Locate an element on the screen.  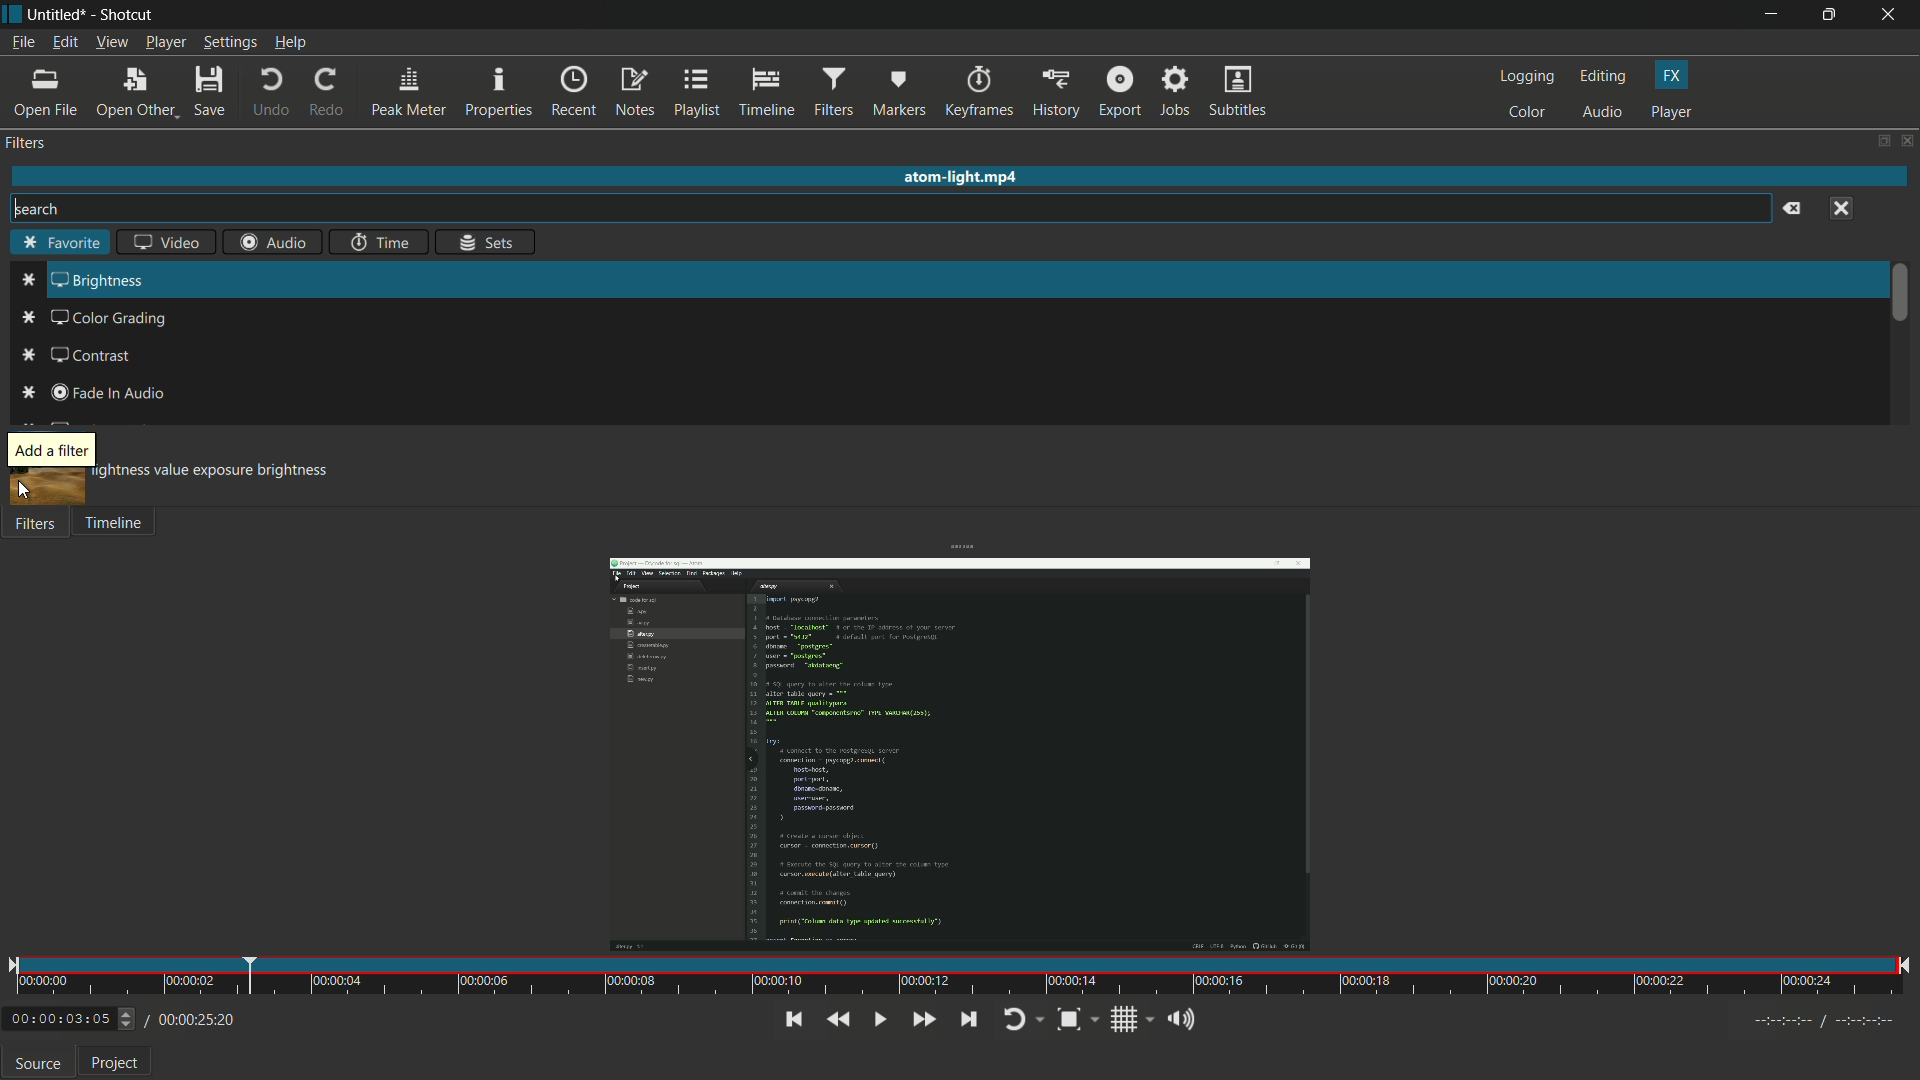
playlist is located at coordinates (700, 93).